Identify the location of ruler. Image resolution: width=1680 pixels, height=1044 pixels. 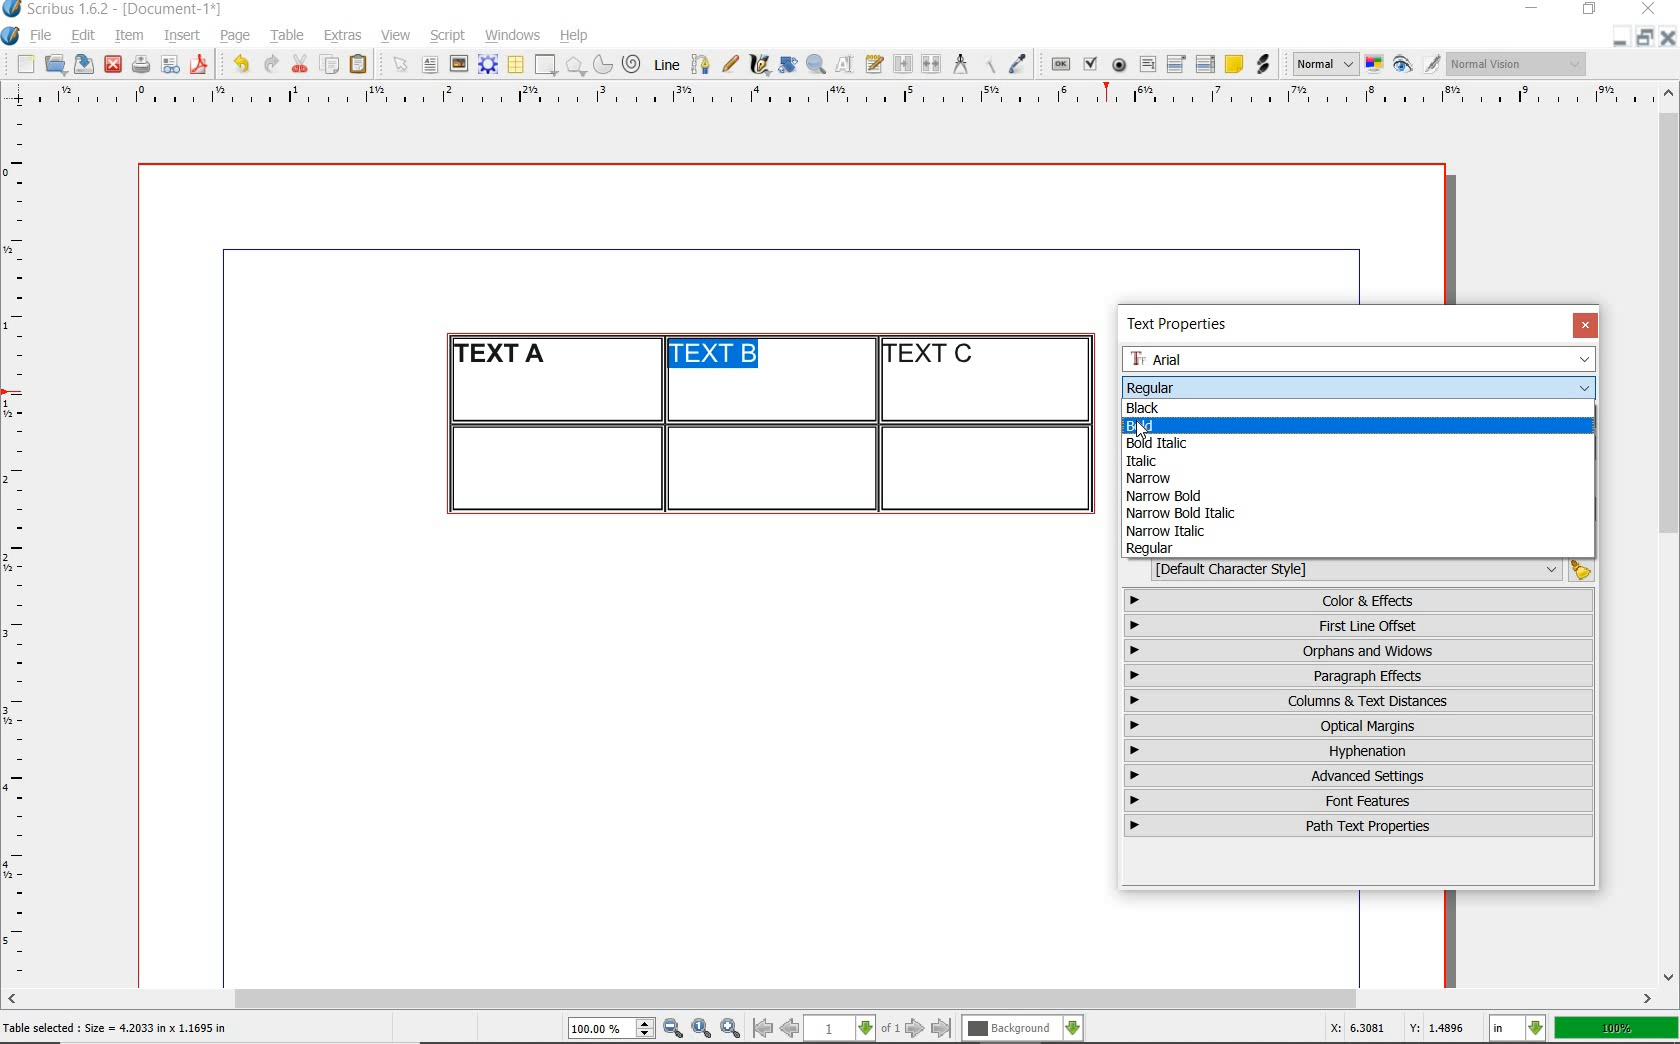
(853, 97).